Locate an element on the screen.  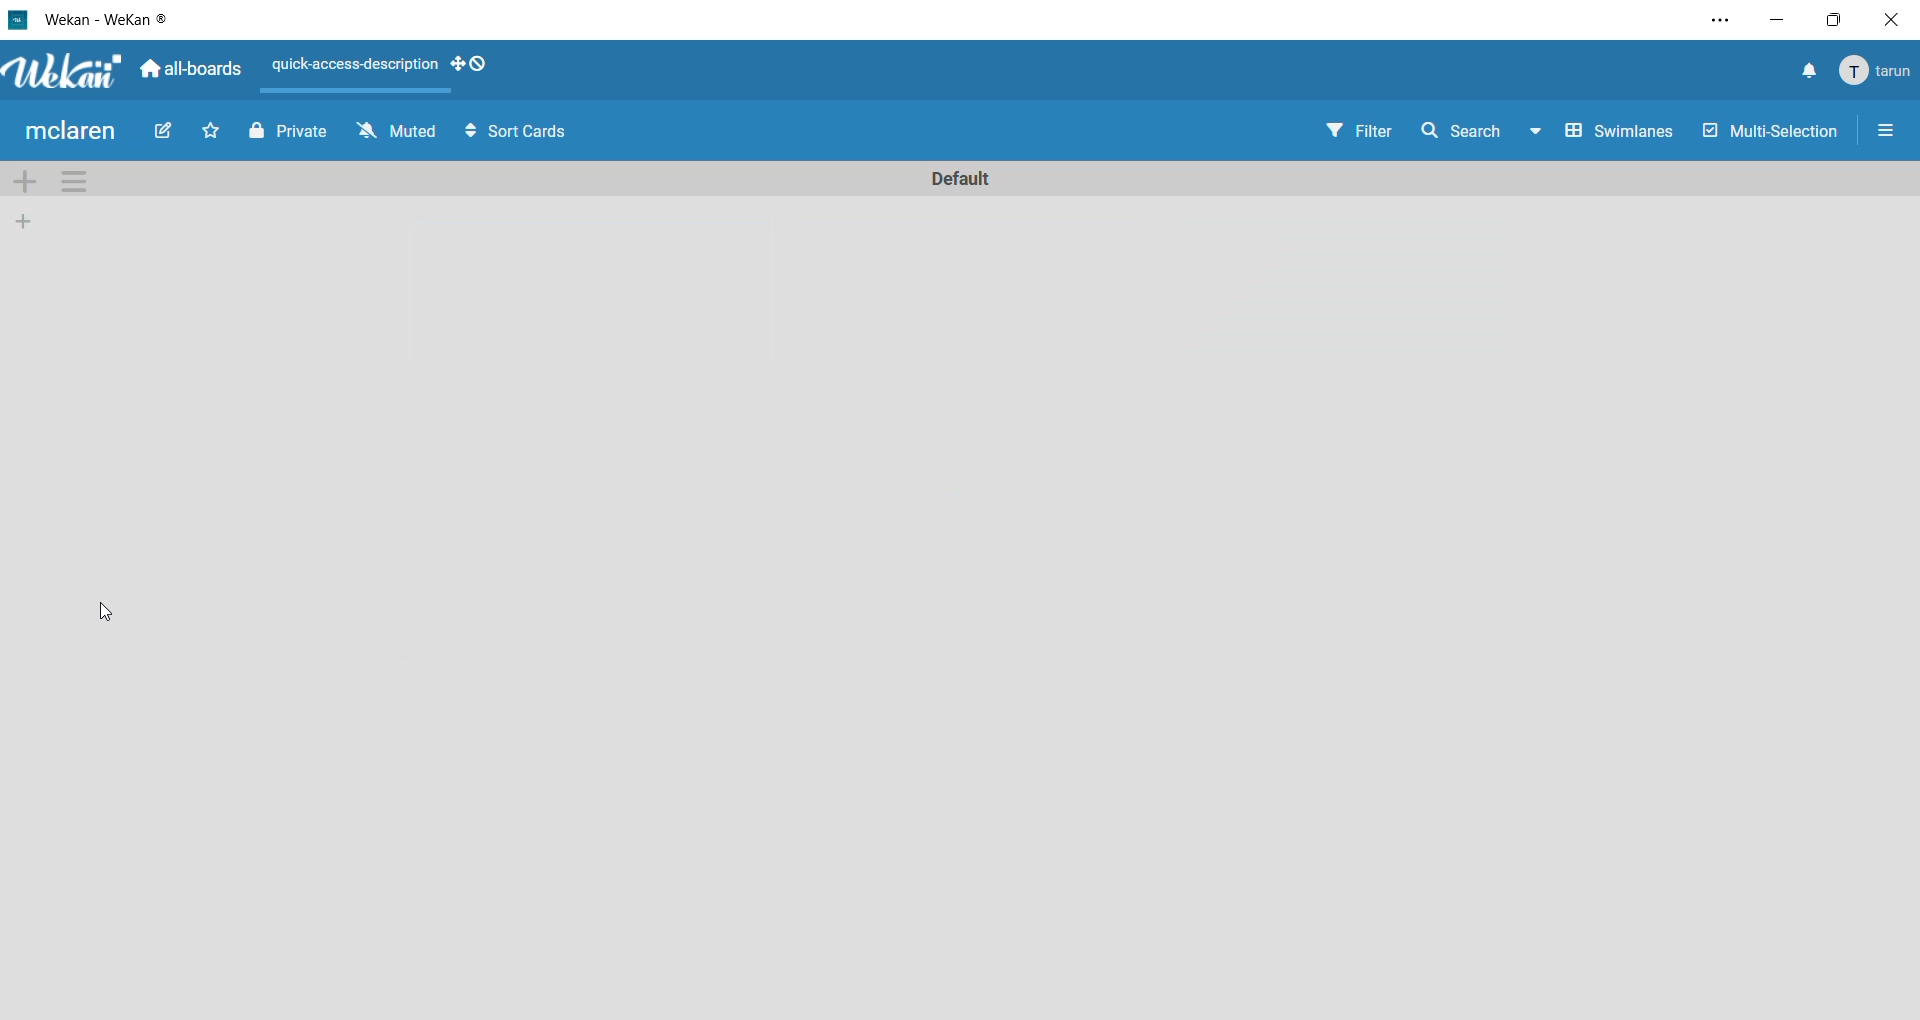
edit is located at coordinates (165, 133).